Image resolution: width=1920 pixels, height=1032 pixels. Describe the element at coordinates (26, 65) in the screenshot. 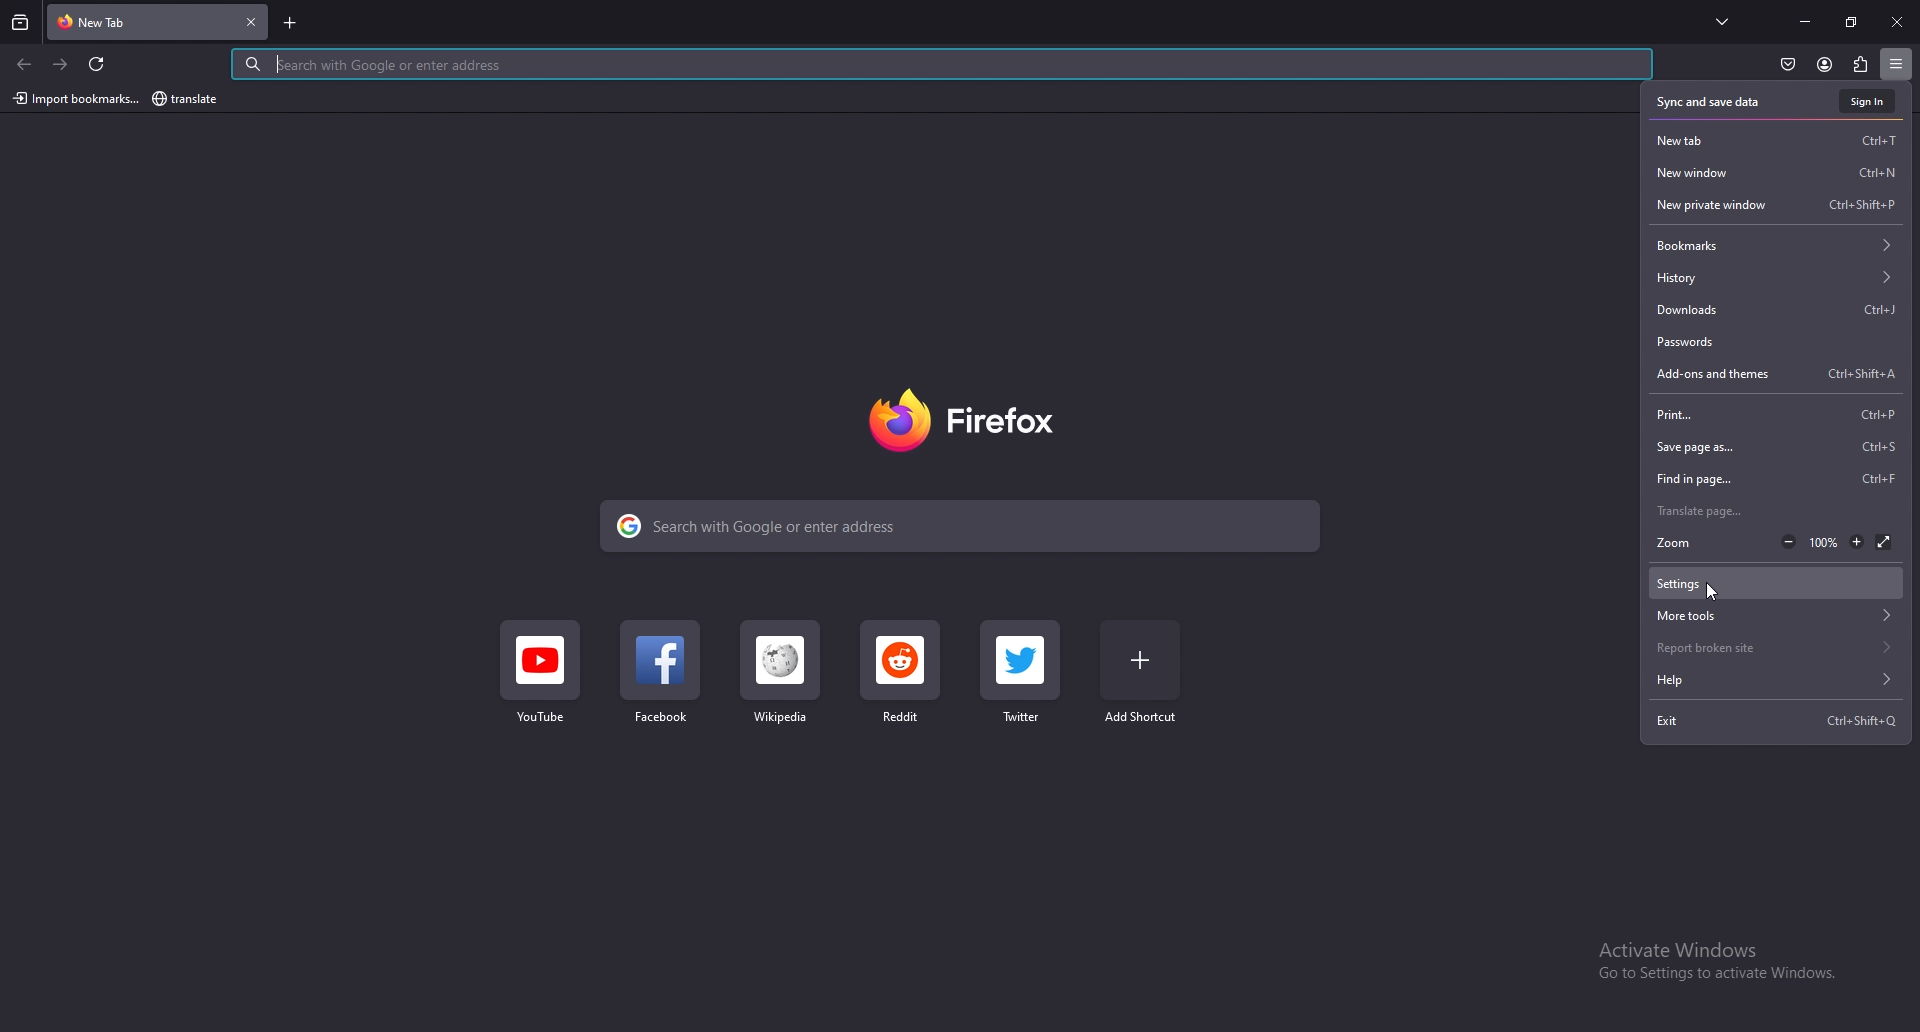

I see `back` at that location.